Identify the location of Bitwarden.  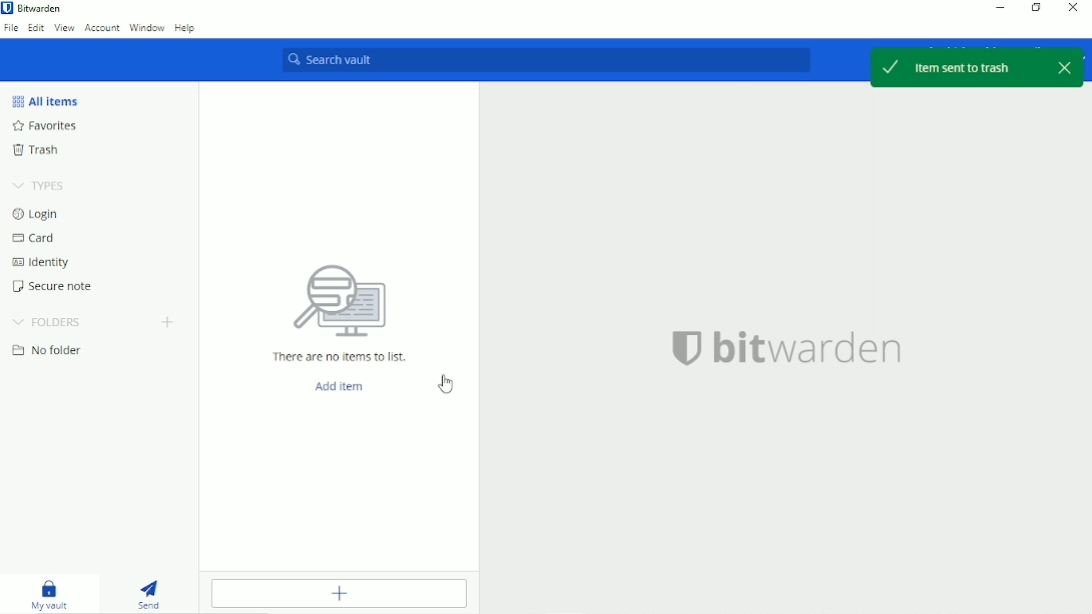
(42, 9).